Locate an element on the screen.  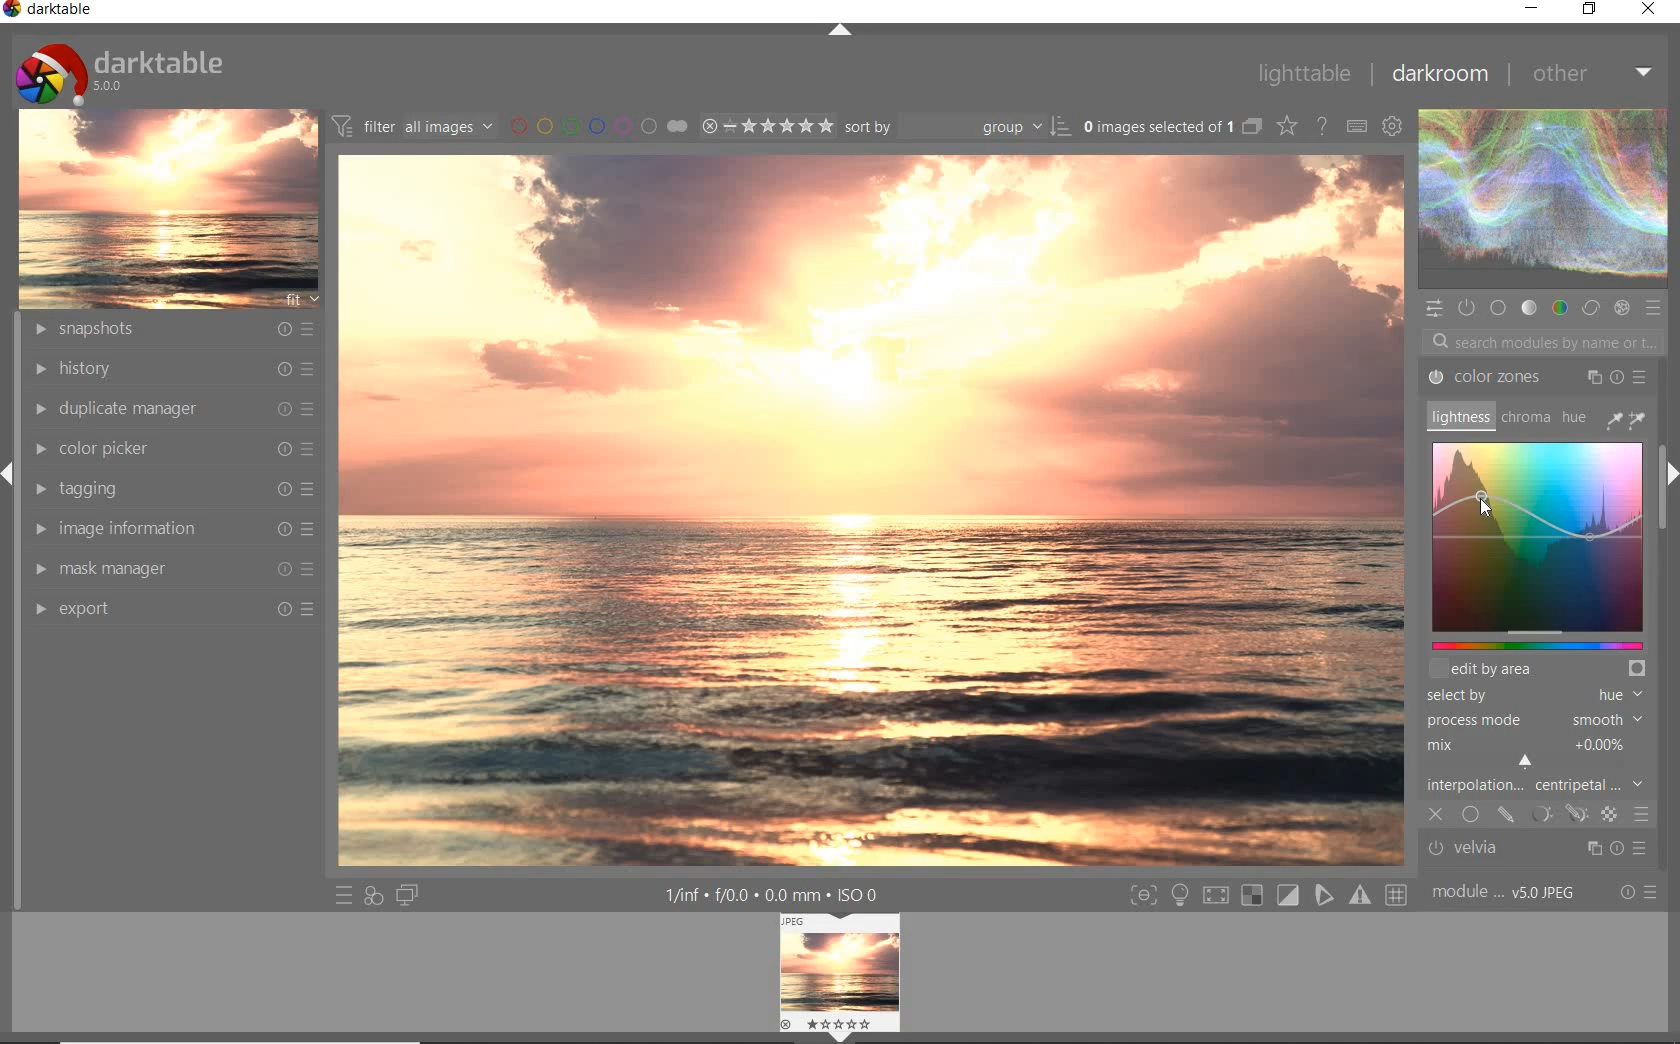
COLOR is located at coordinates (1557, 308).